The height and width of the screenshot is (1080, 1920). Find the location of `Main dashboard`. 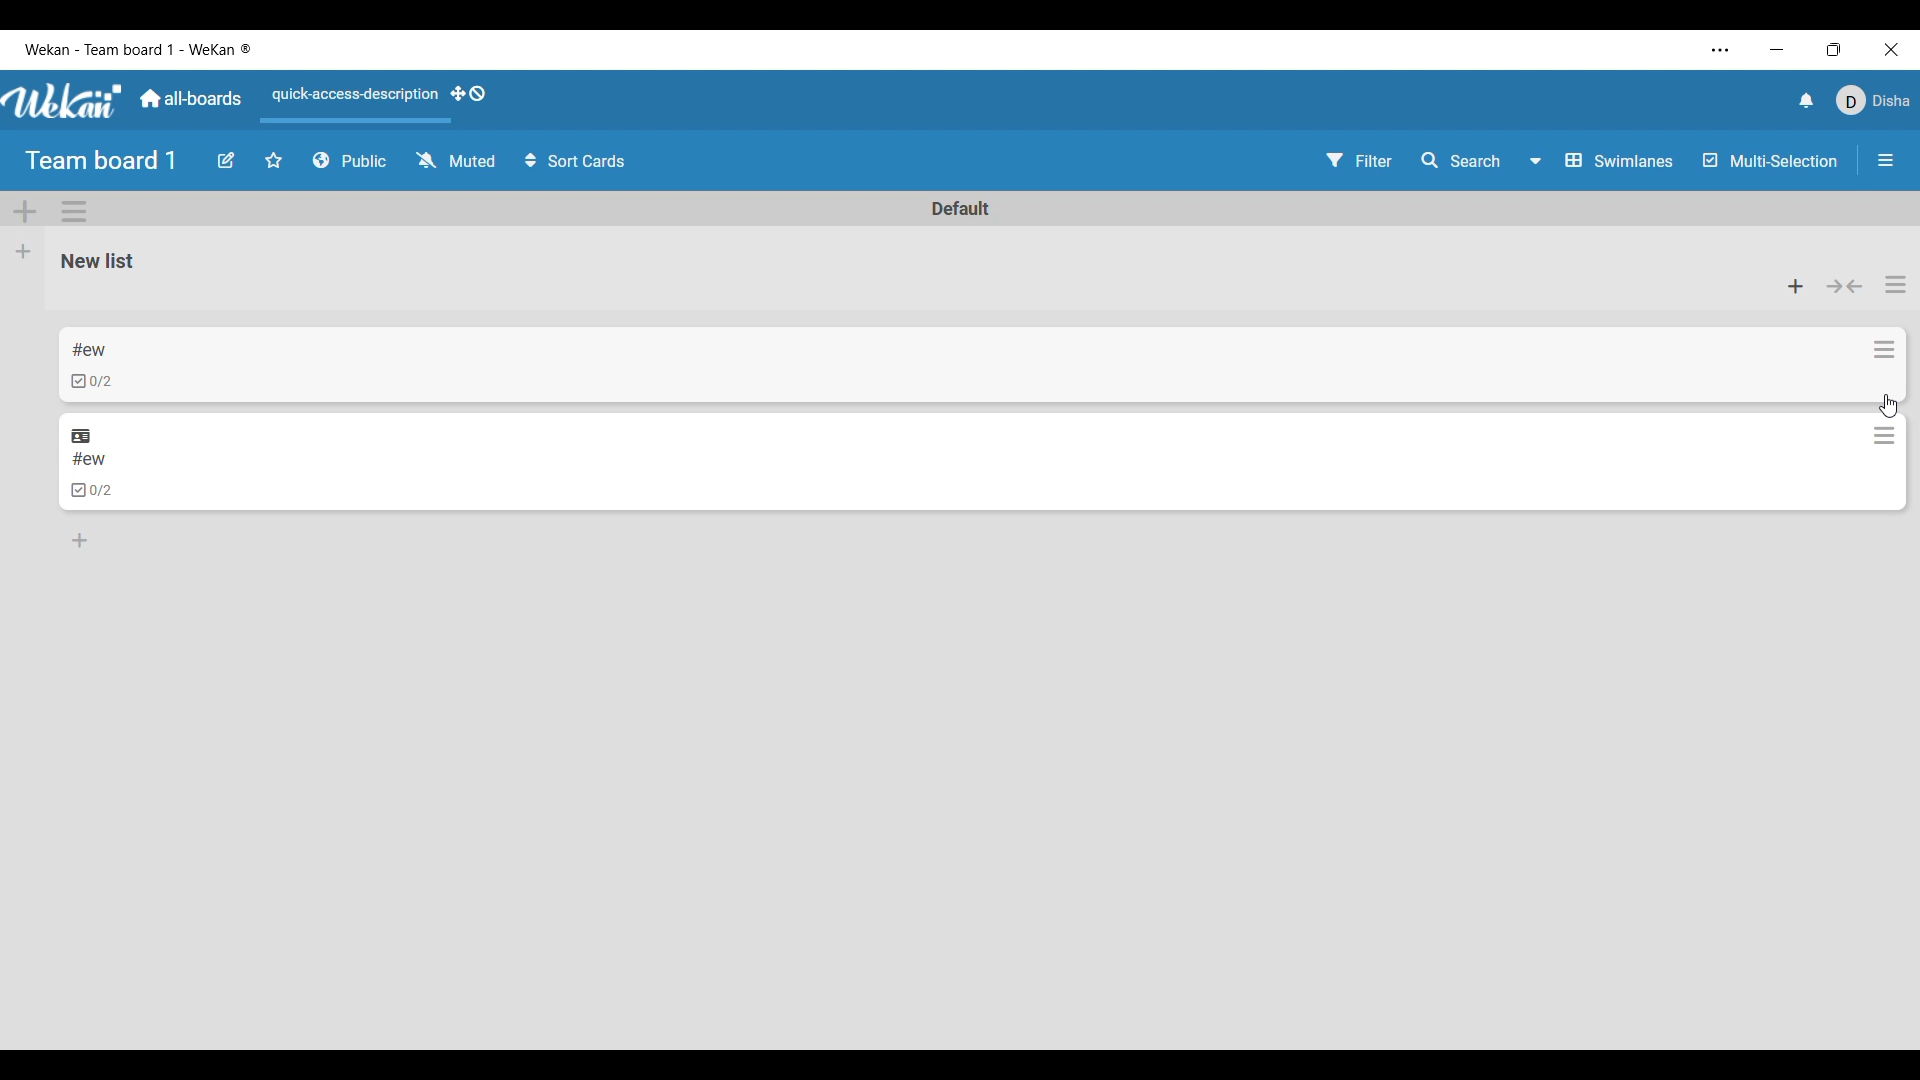

Main dashboard is located at coordinates (191, 99).